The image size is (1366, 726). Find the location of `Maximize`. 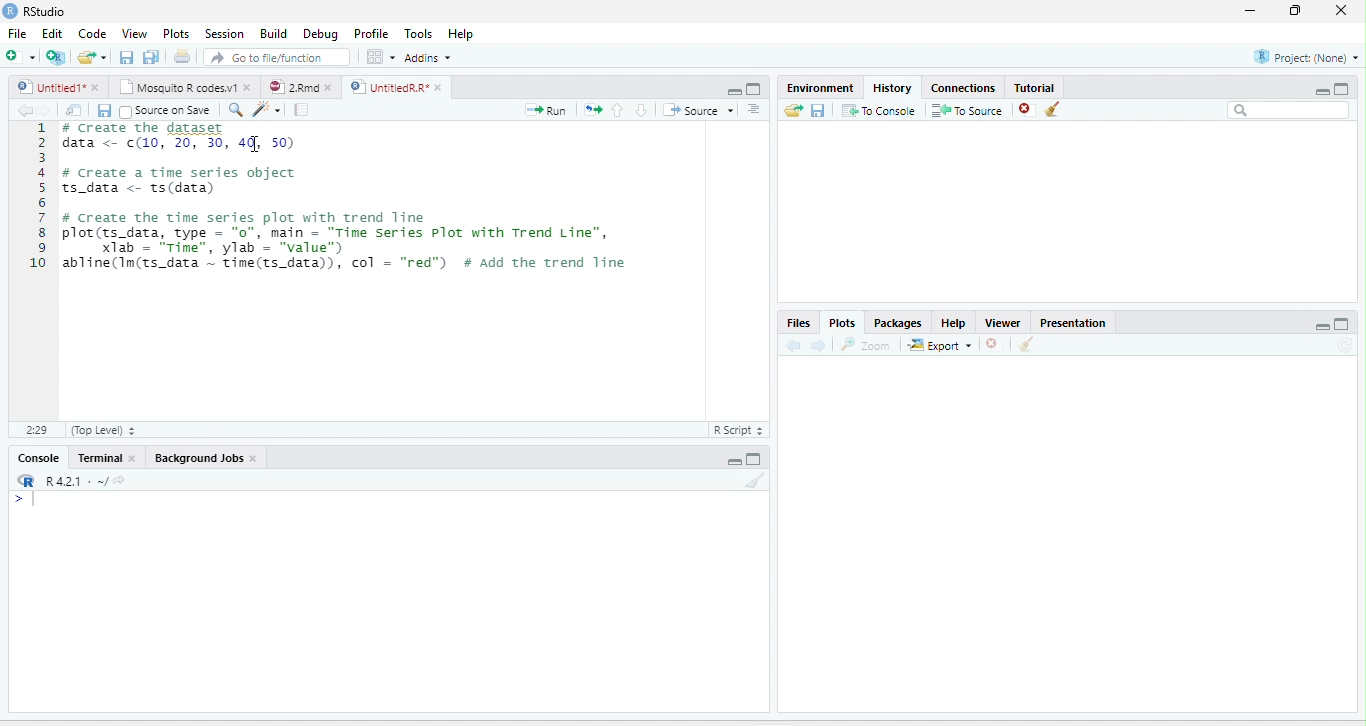

Maximize is located at coordinates (755, 459).